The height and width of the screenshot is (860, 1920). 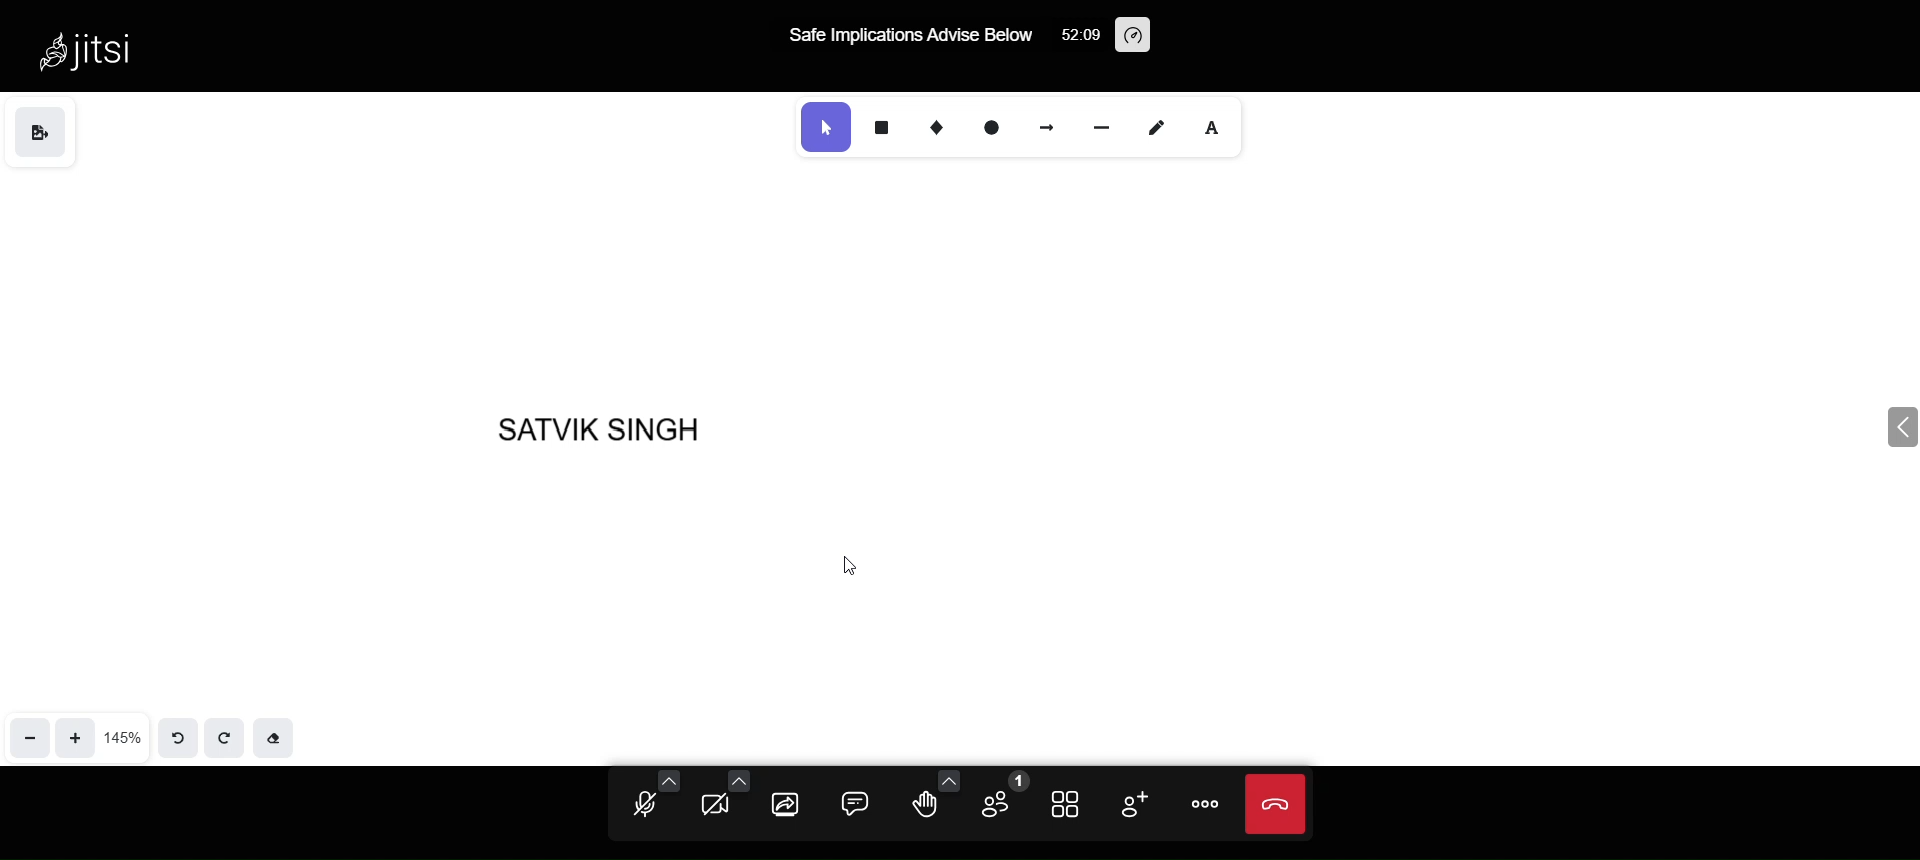 What do you see at coordinates (1156, 128) in the screenshot?
I see `draw` at bounding box center [1156, 128].